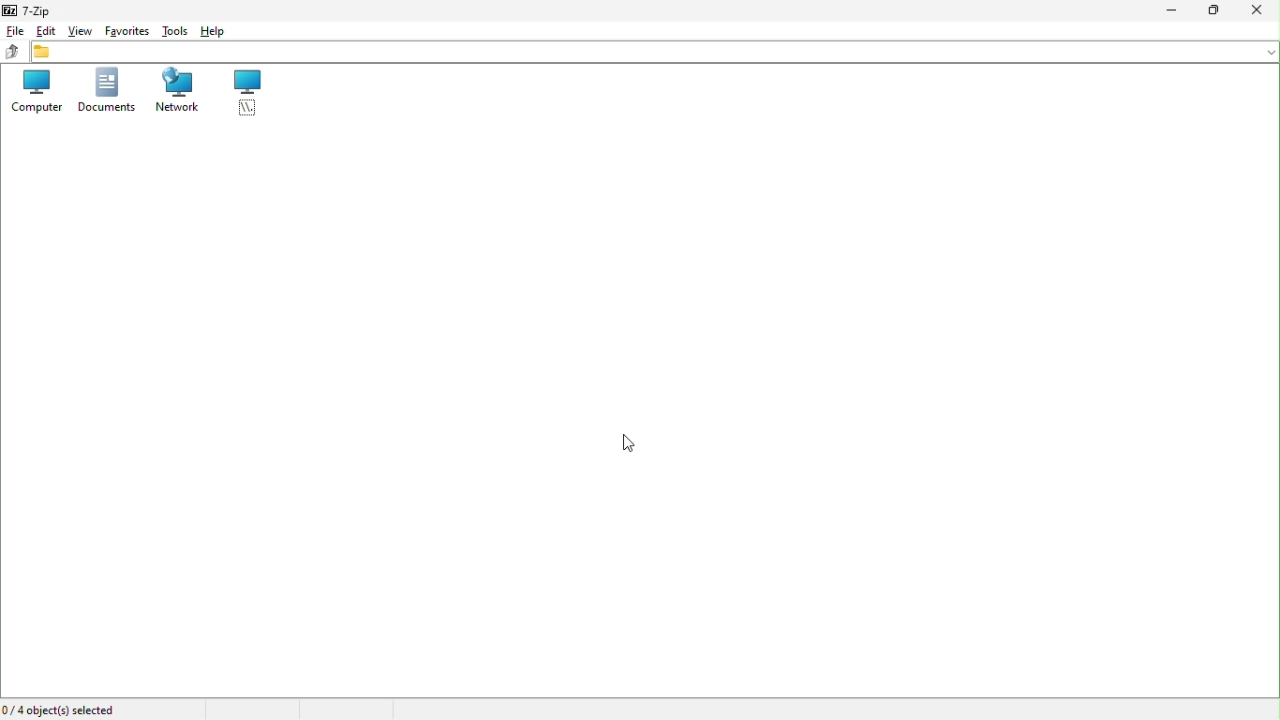 The image size is (1280, 720). What do you see at coordinates (125, 28) in the screenshot?
I see `favourite` at bounding box center [125, 28].